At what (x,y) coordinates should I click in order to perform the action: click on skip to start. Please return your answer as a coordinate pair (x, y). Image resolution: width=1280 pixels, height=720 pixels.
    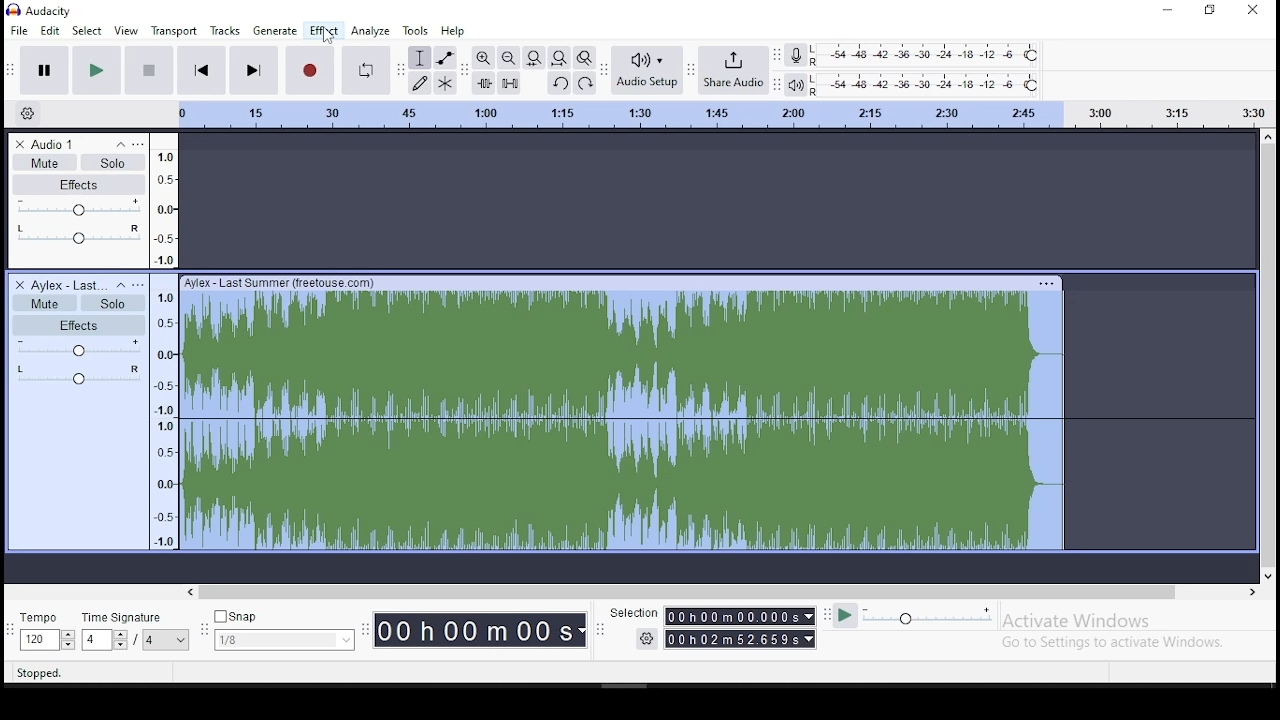
    Looking at the image, I should click on (203, 70).